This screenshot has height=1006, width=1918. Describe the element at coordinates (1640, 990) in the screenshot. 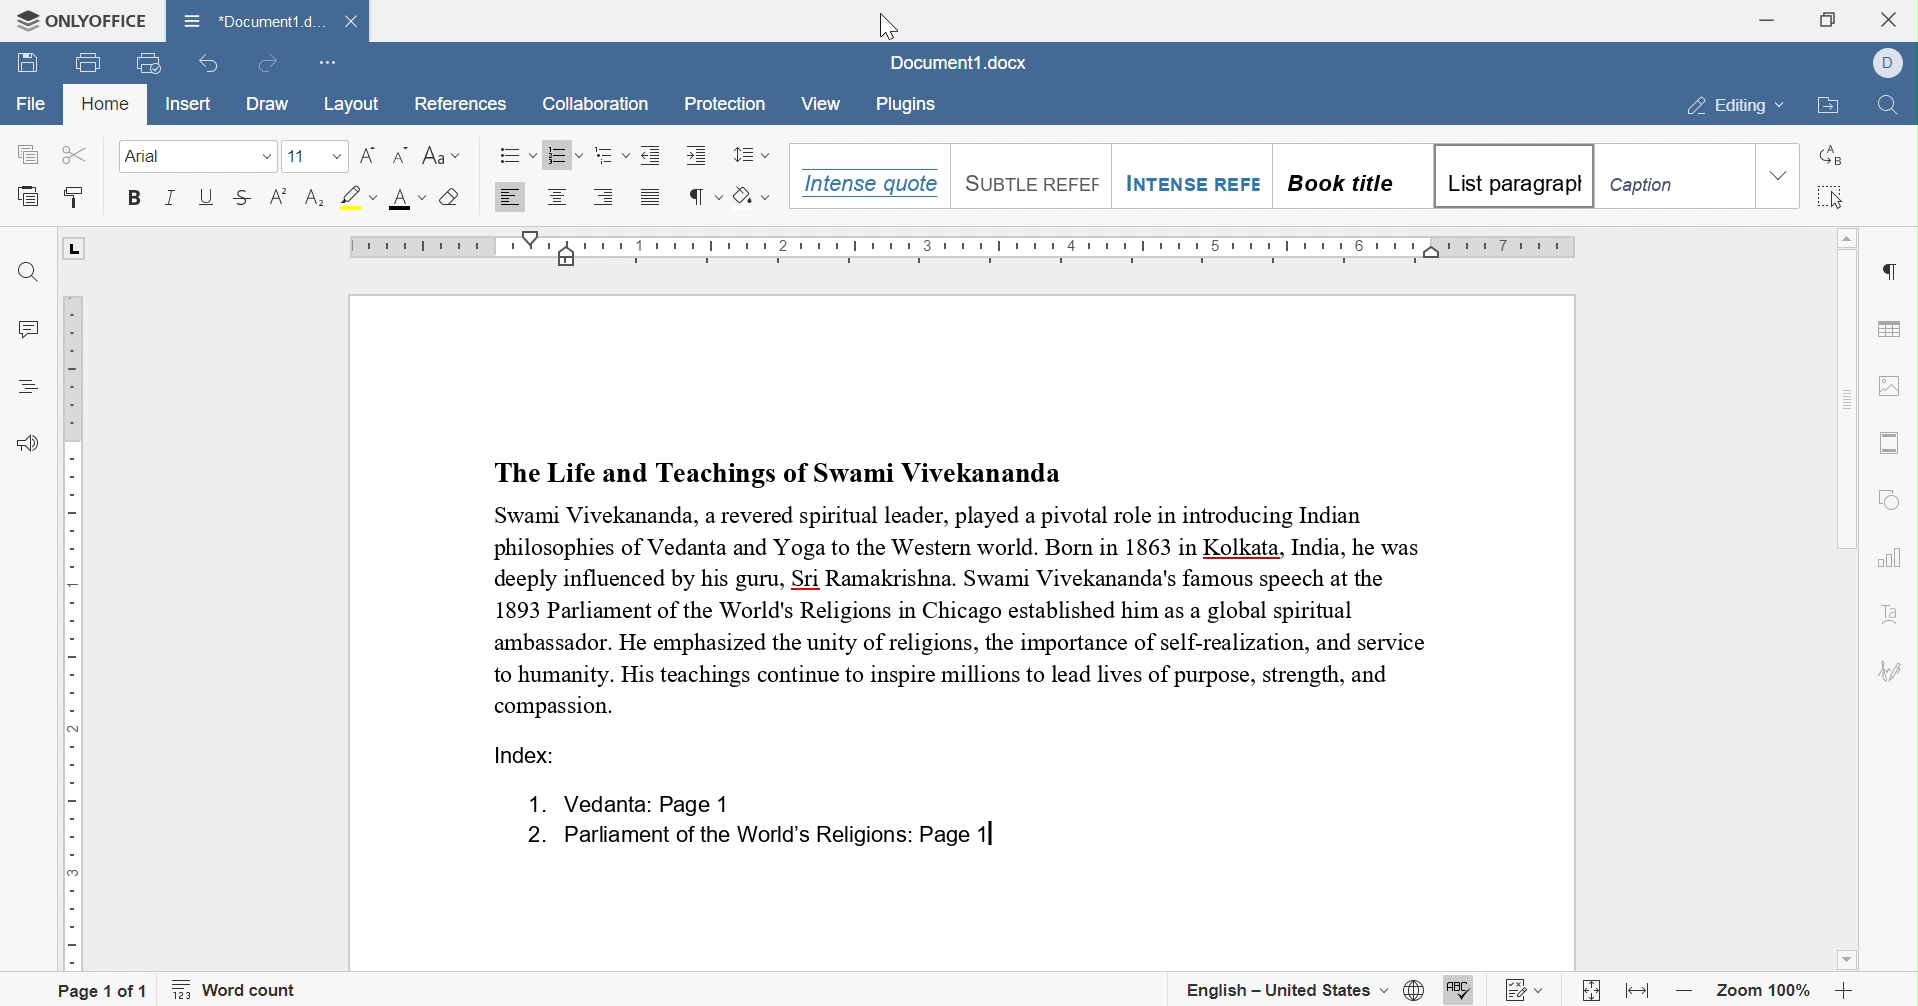

I see `fit to page` at that location.